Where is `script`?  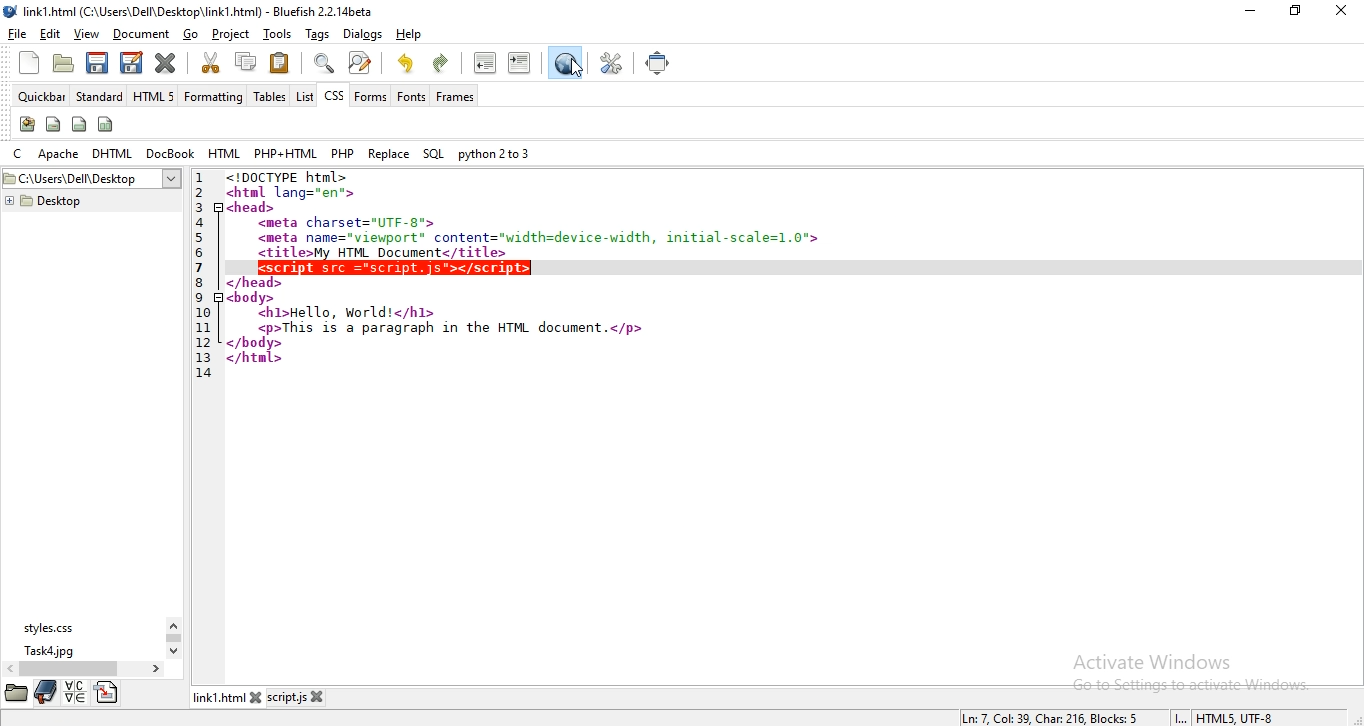
script is located at coordinates (292, 697).